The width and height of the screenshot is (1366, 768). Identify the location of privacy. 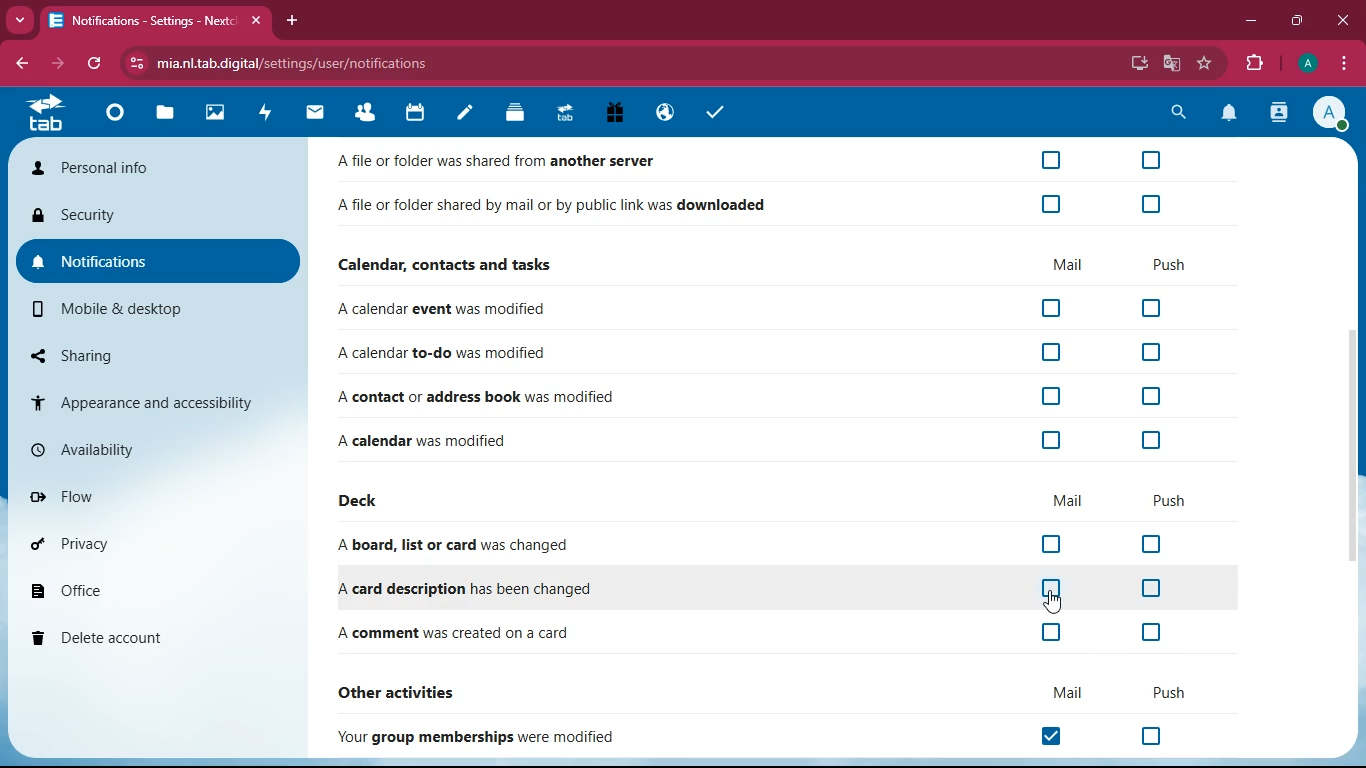
(150, 542).